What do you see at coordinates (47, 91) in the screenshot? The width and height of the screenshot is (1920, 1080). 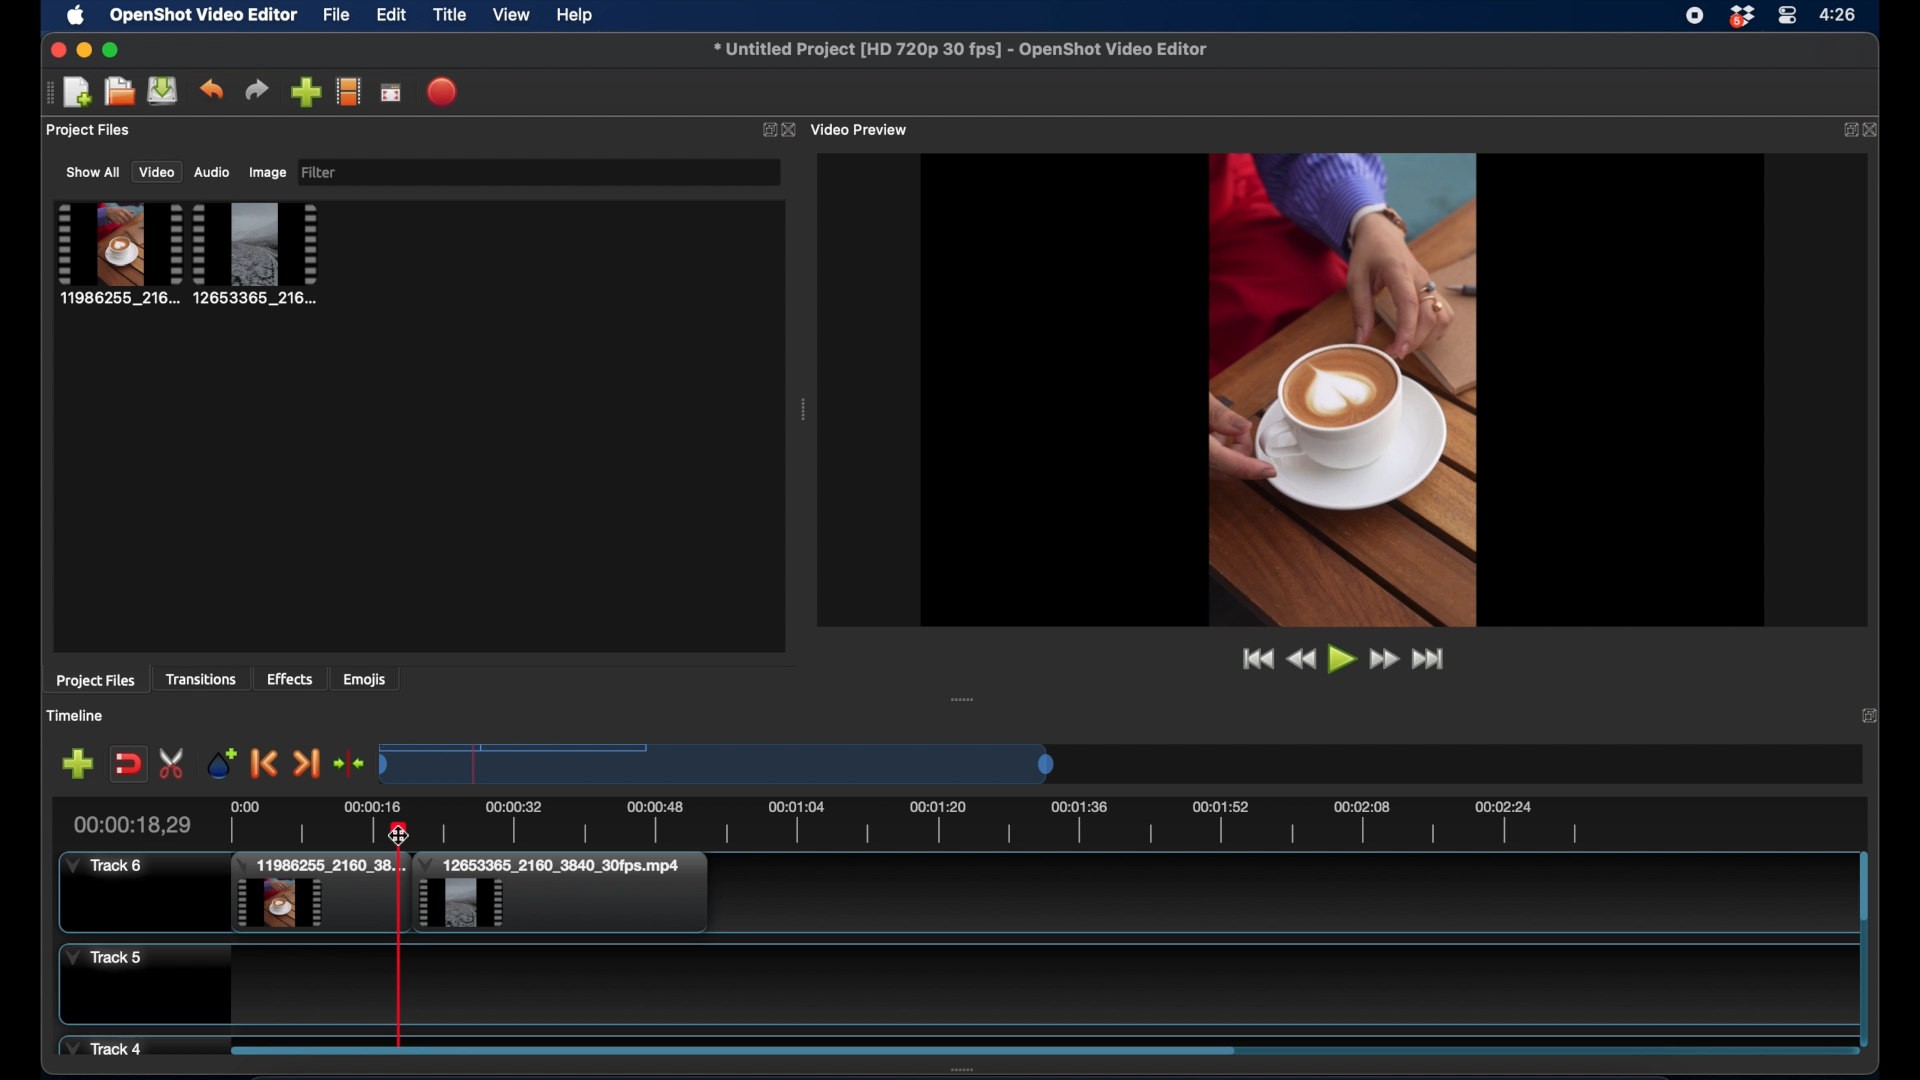 I see `drag handle` at bounding box center [47, 91].